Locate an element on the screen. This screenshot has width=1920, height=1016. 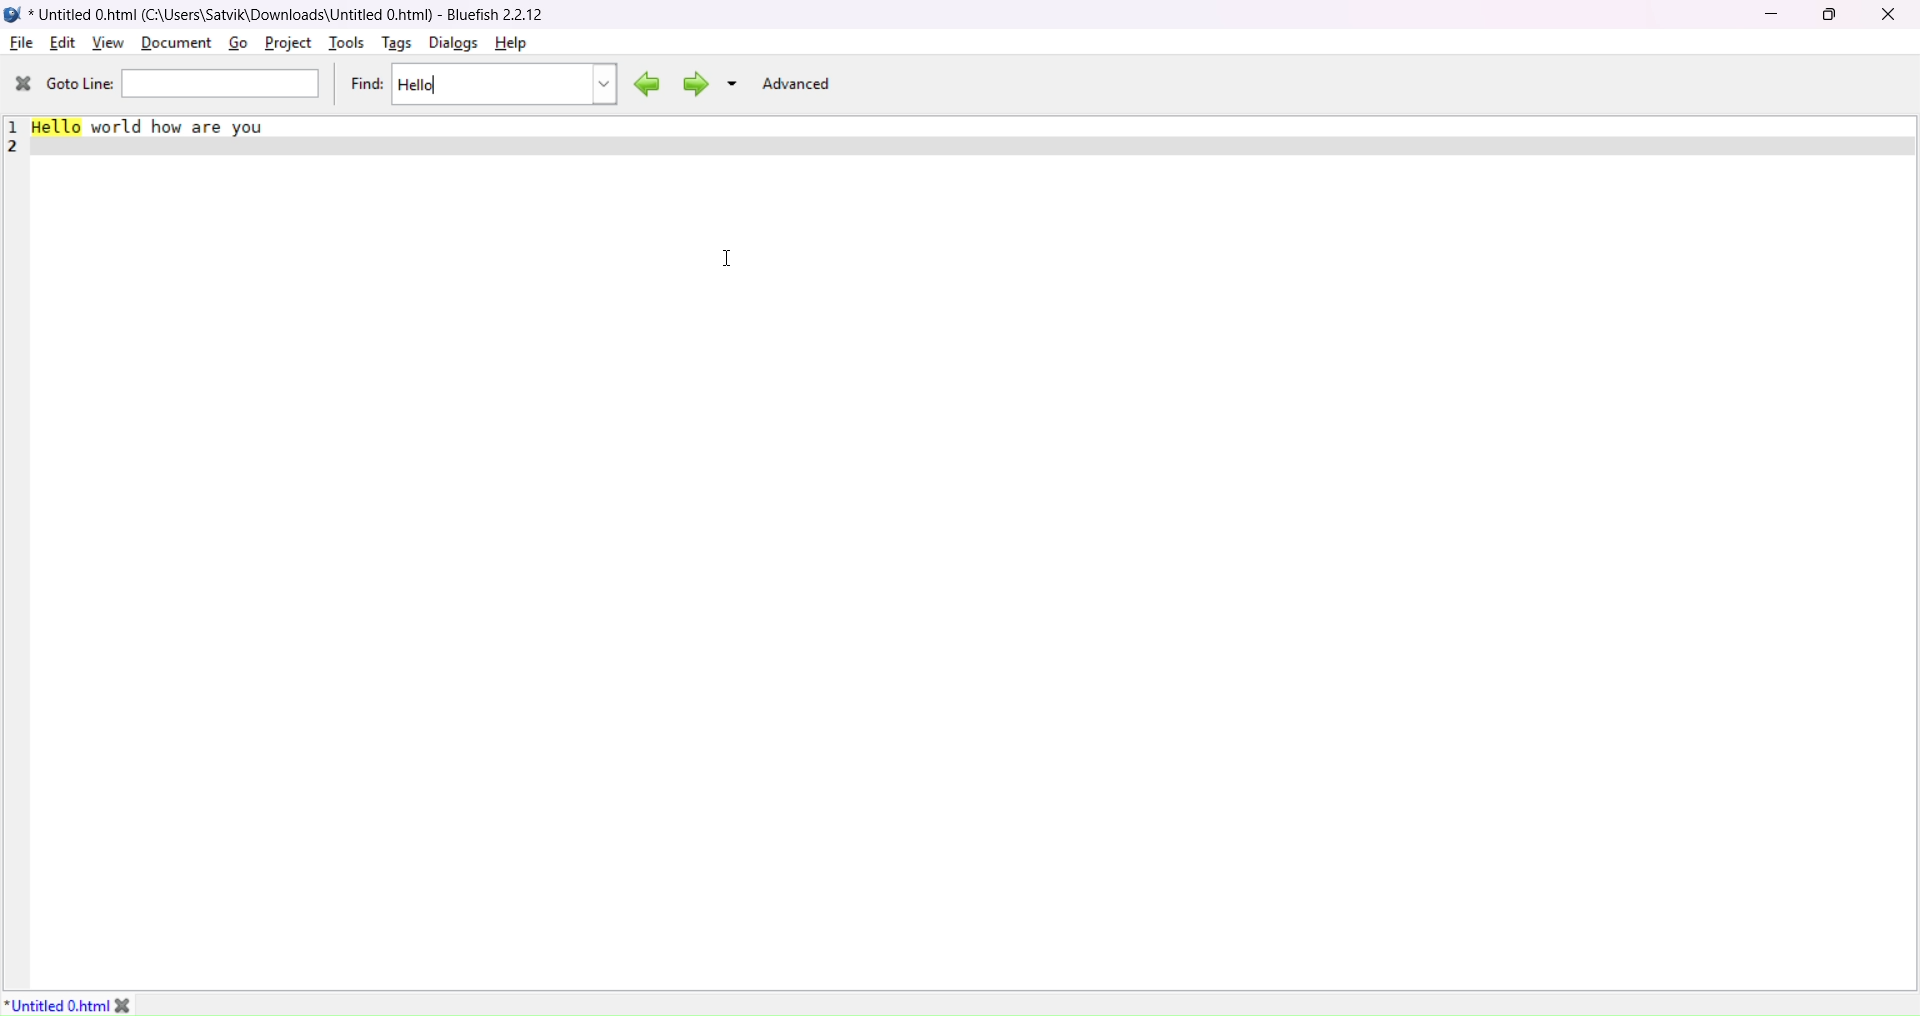
Hello is located at coordinates (422, 86).